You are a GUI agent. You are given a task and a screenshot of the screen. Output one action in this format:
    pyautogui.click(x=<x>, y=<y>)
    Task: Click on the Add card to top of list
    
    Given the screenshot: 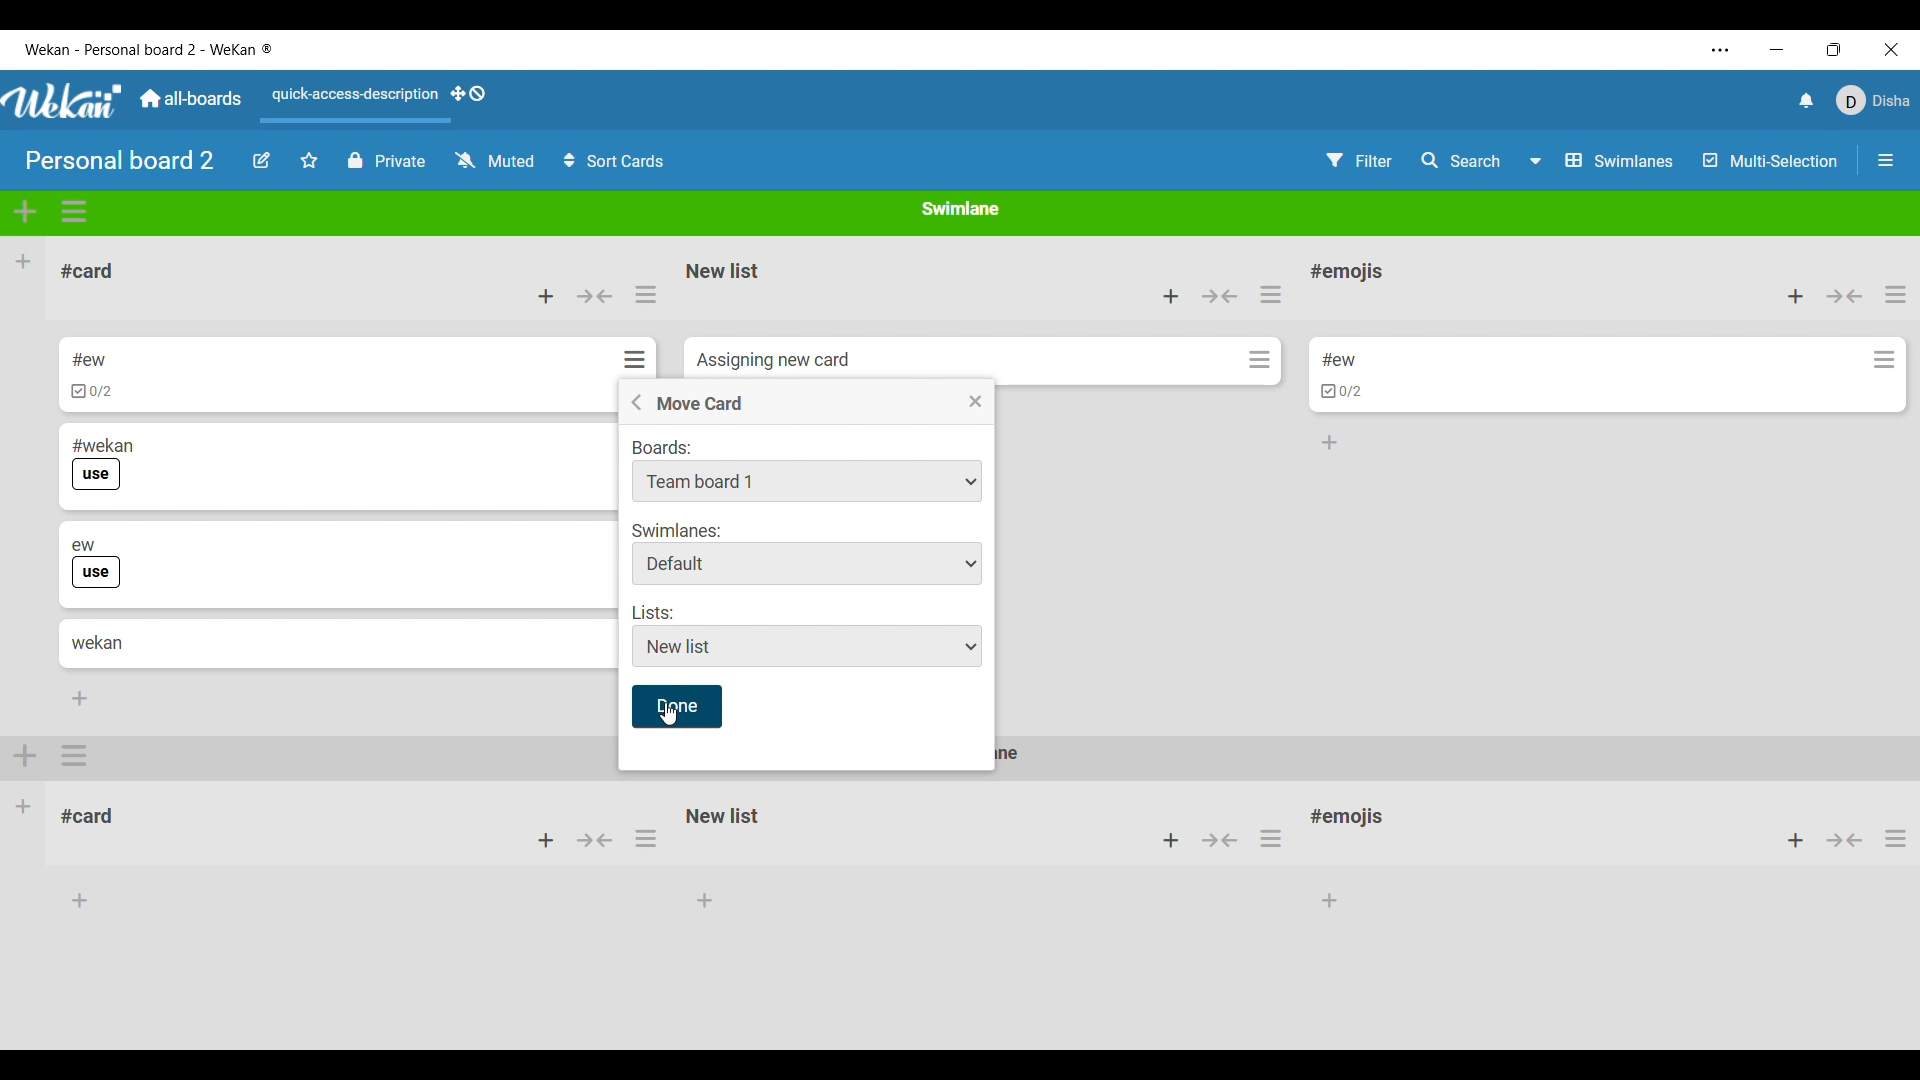 What is the action you would take?
    pyautogui.click(x=546, y=296)
    